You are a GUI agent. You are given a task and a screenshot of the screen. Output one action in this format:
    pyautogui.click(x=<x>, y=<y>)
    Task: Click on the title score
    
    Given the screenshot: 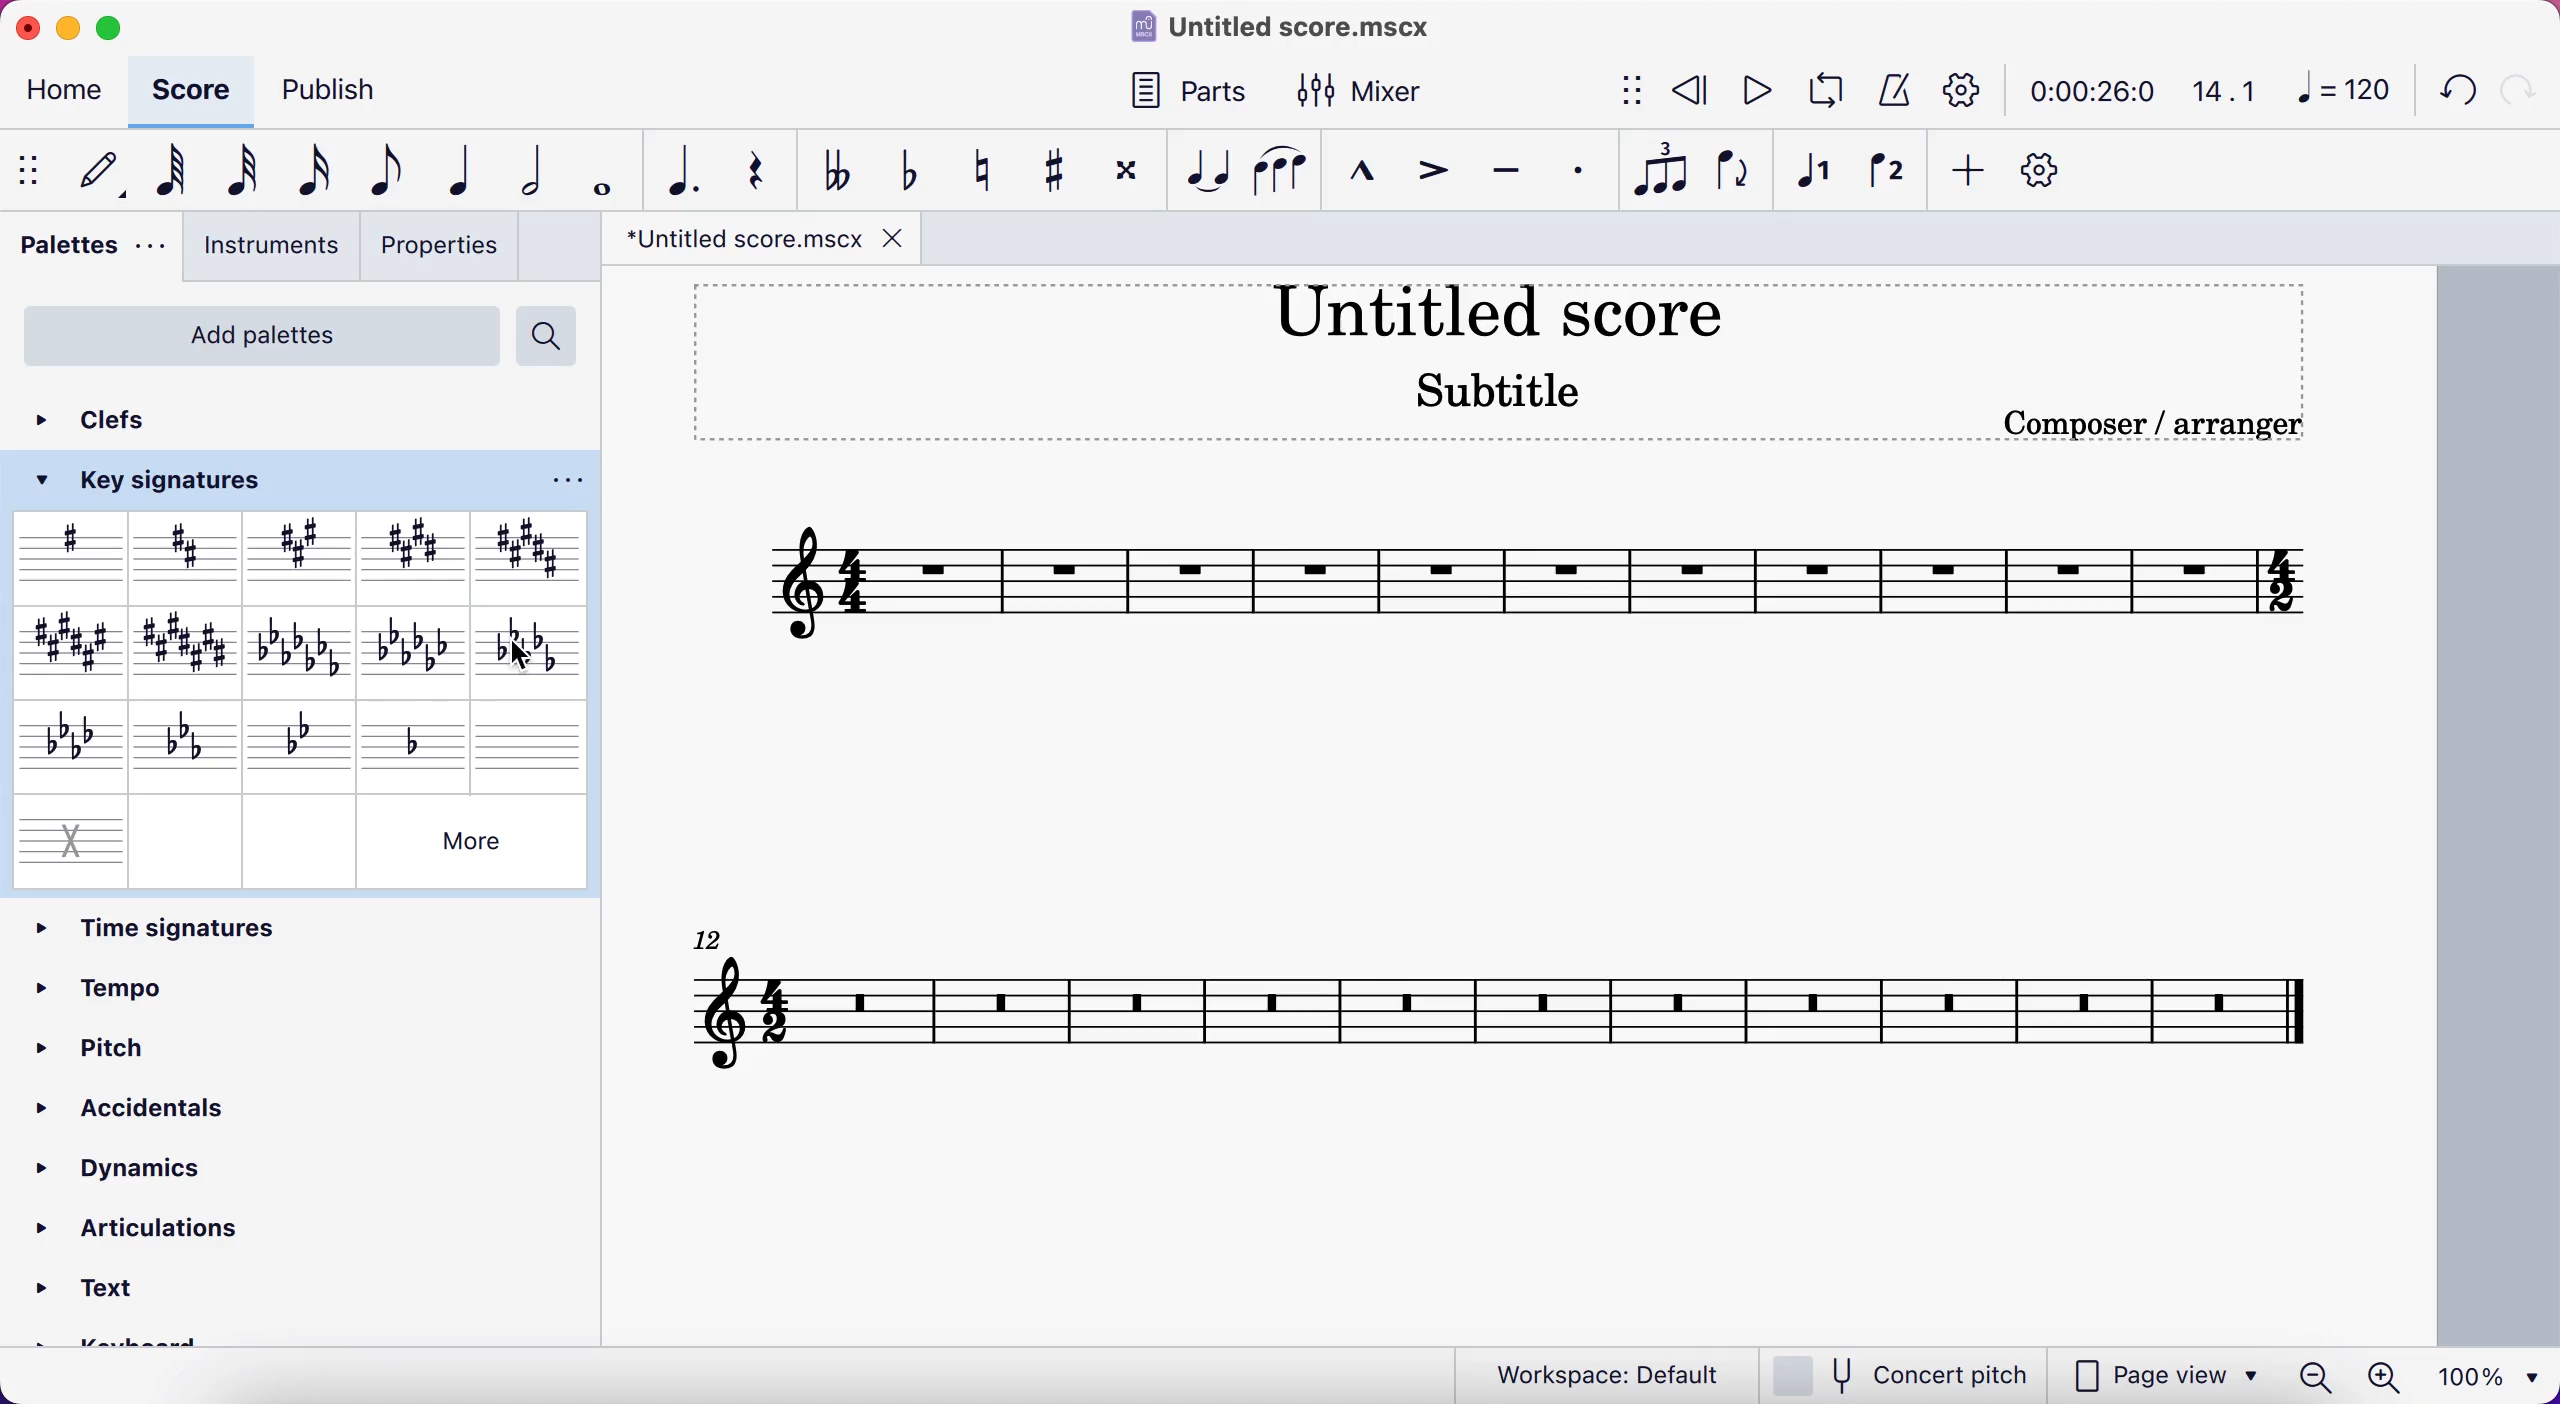 What is the action you would take?
    pyautogui.click(x=1498, y=315)
    